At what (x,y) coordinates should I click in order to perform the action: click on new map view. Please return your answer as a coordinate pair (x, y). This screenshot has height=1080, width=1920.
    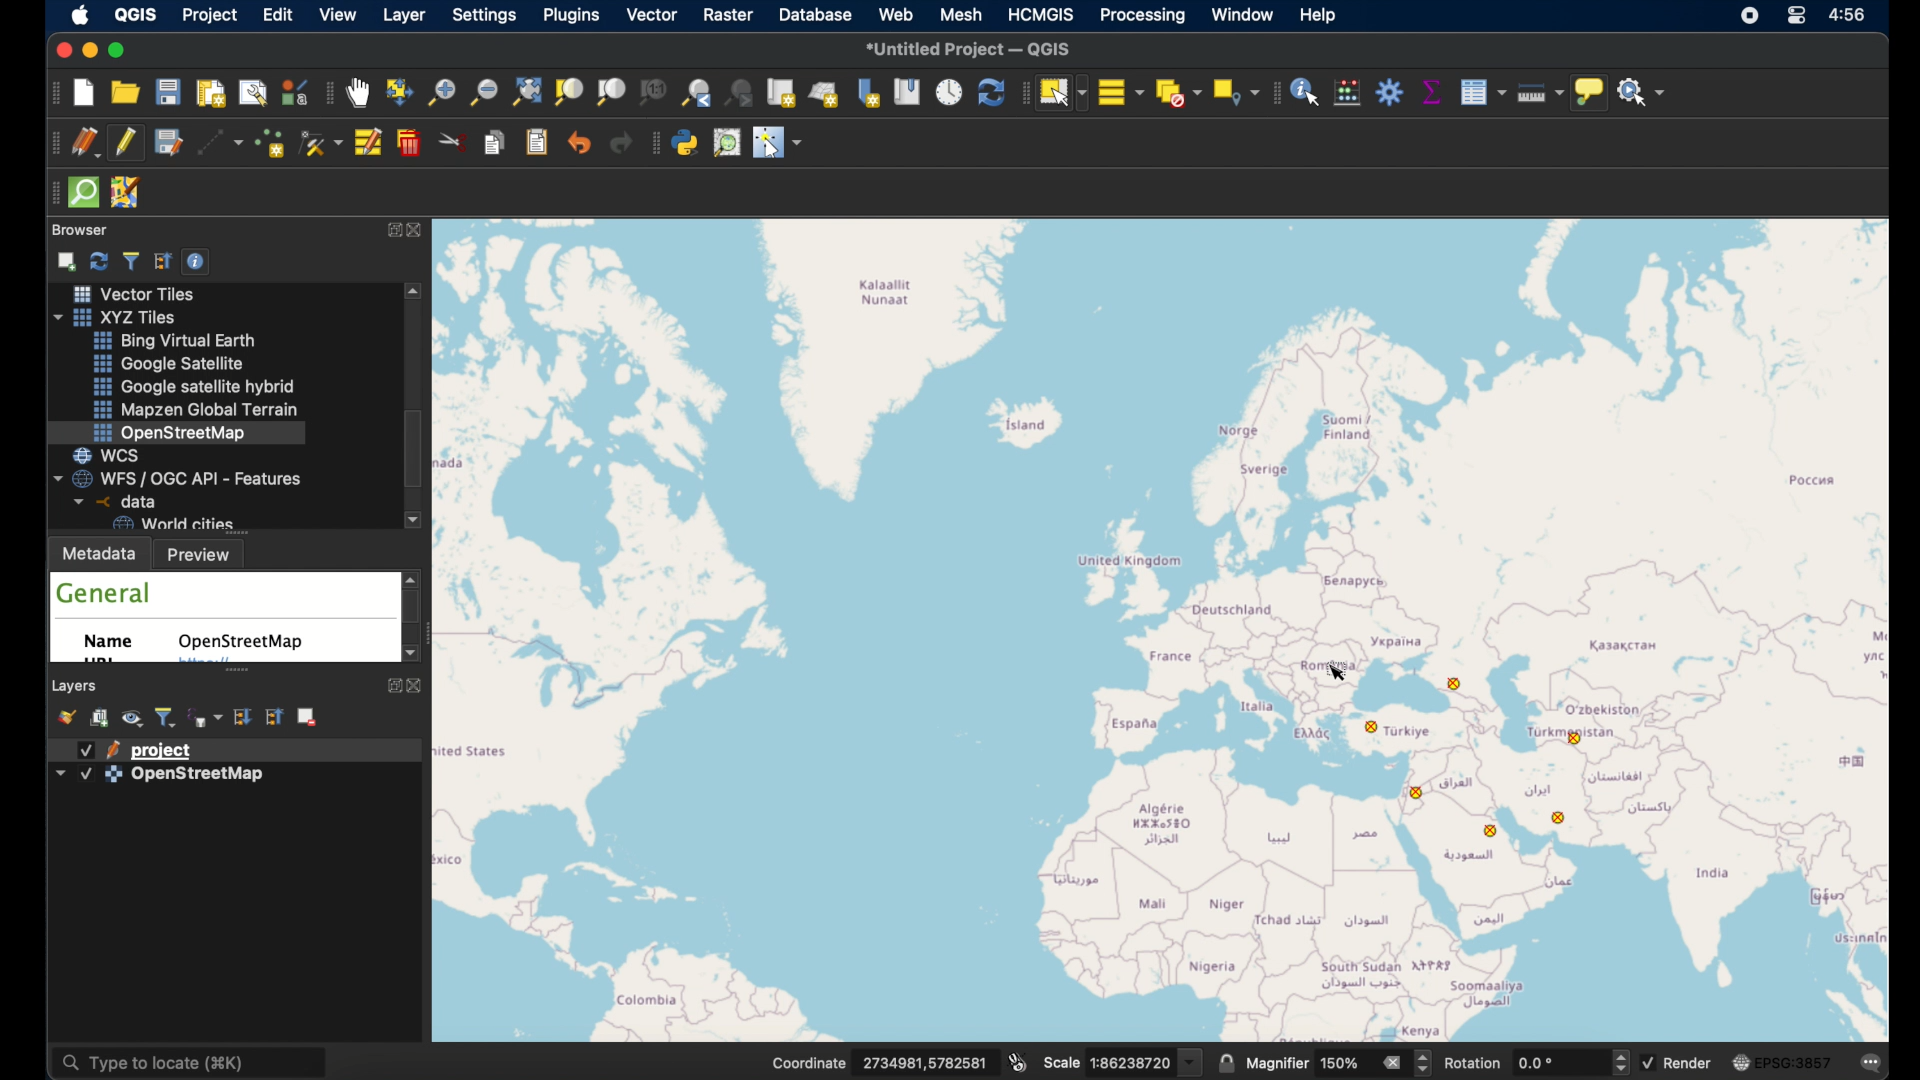
    Looking at the image, I should click on (782, 93).